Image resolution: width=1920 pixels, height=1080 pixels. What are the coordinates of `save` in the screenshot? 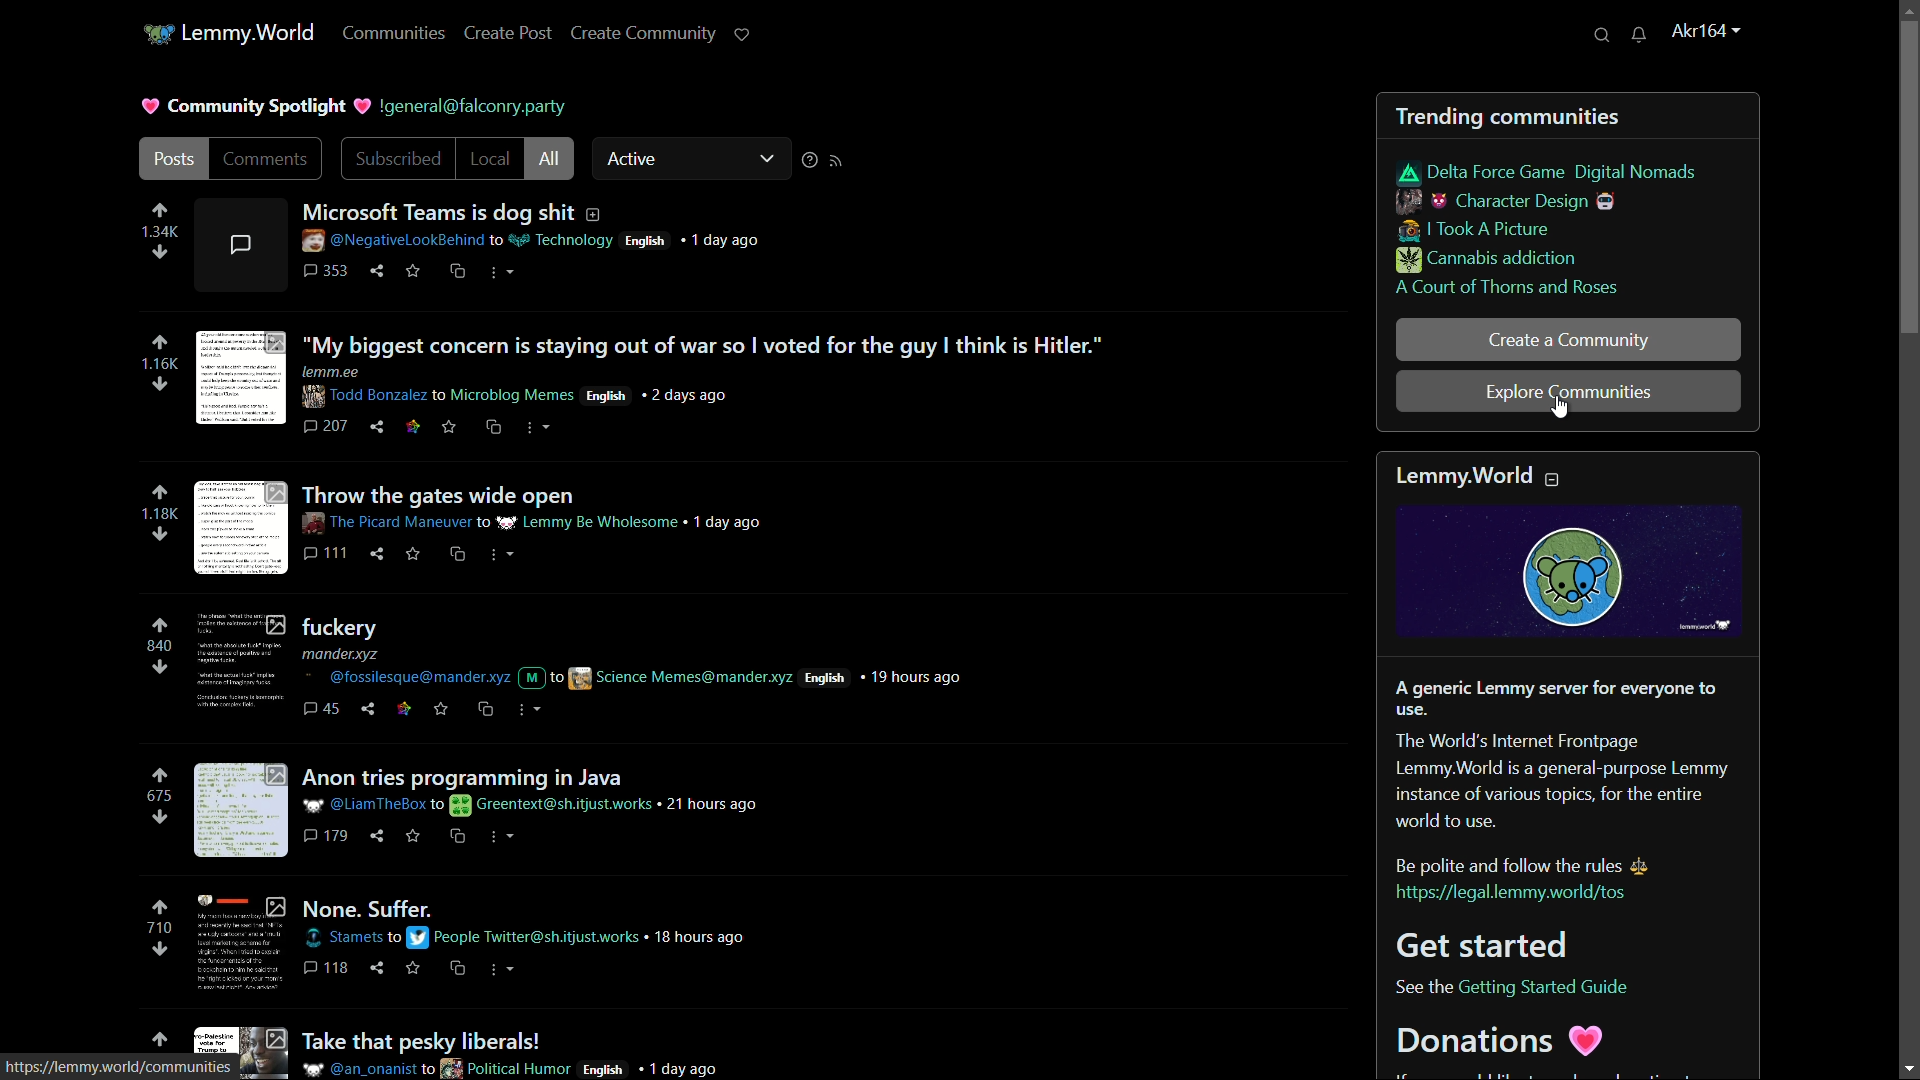 It's located at (412, 271).